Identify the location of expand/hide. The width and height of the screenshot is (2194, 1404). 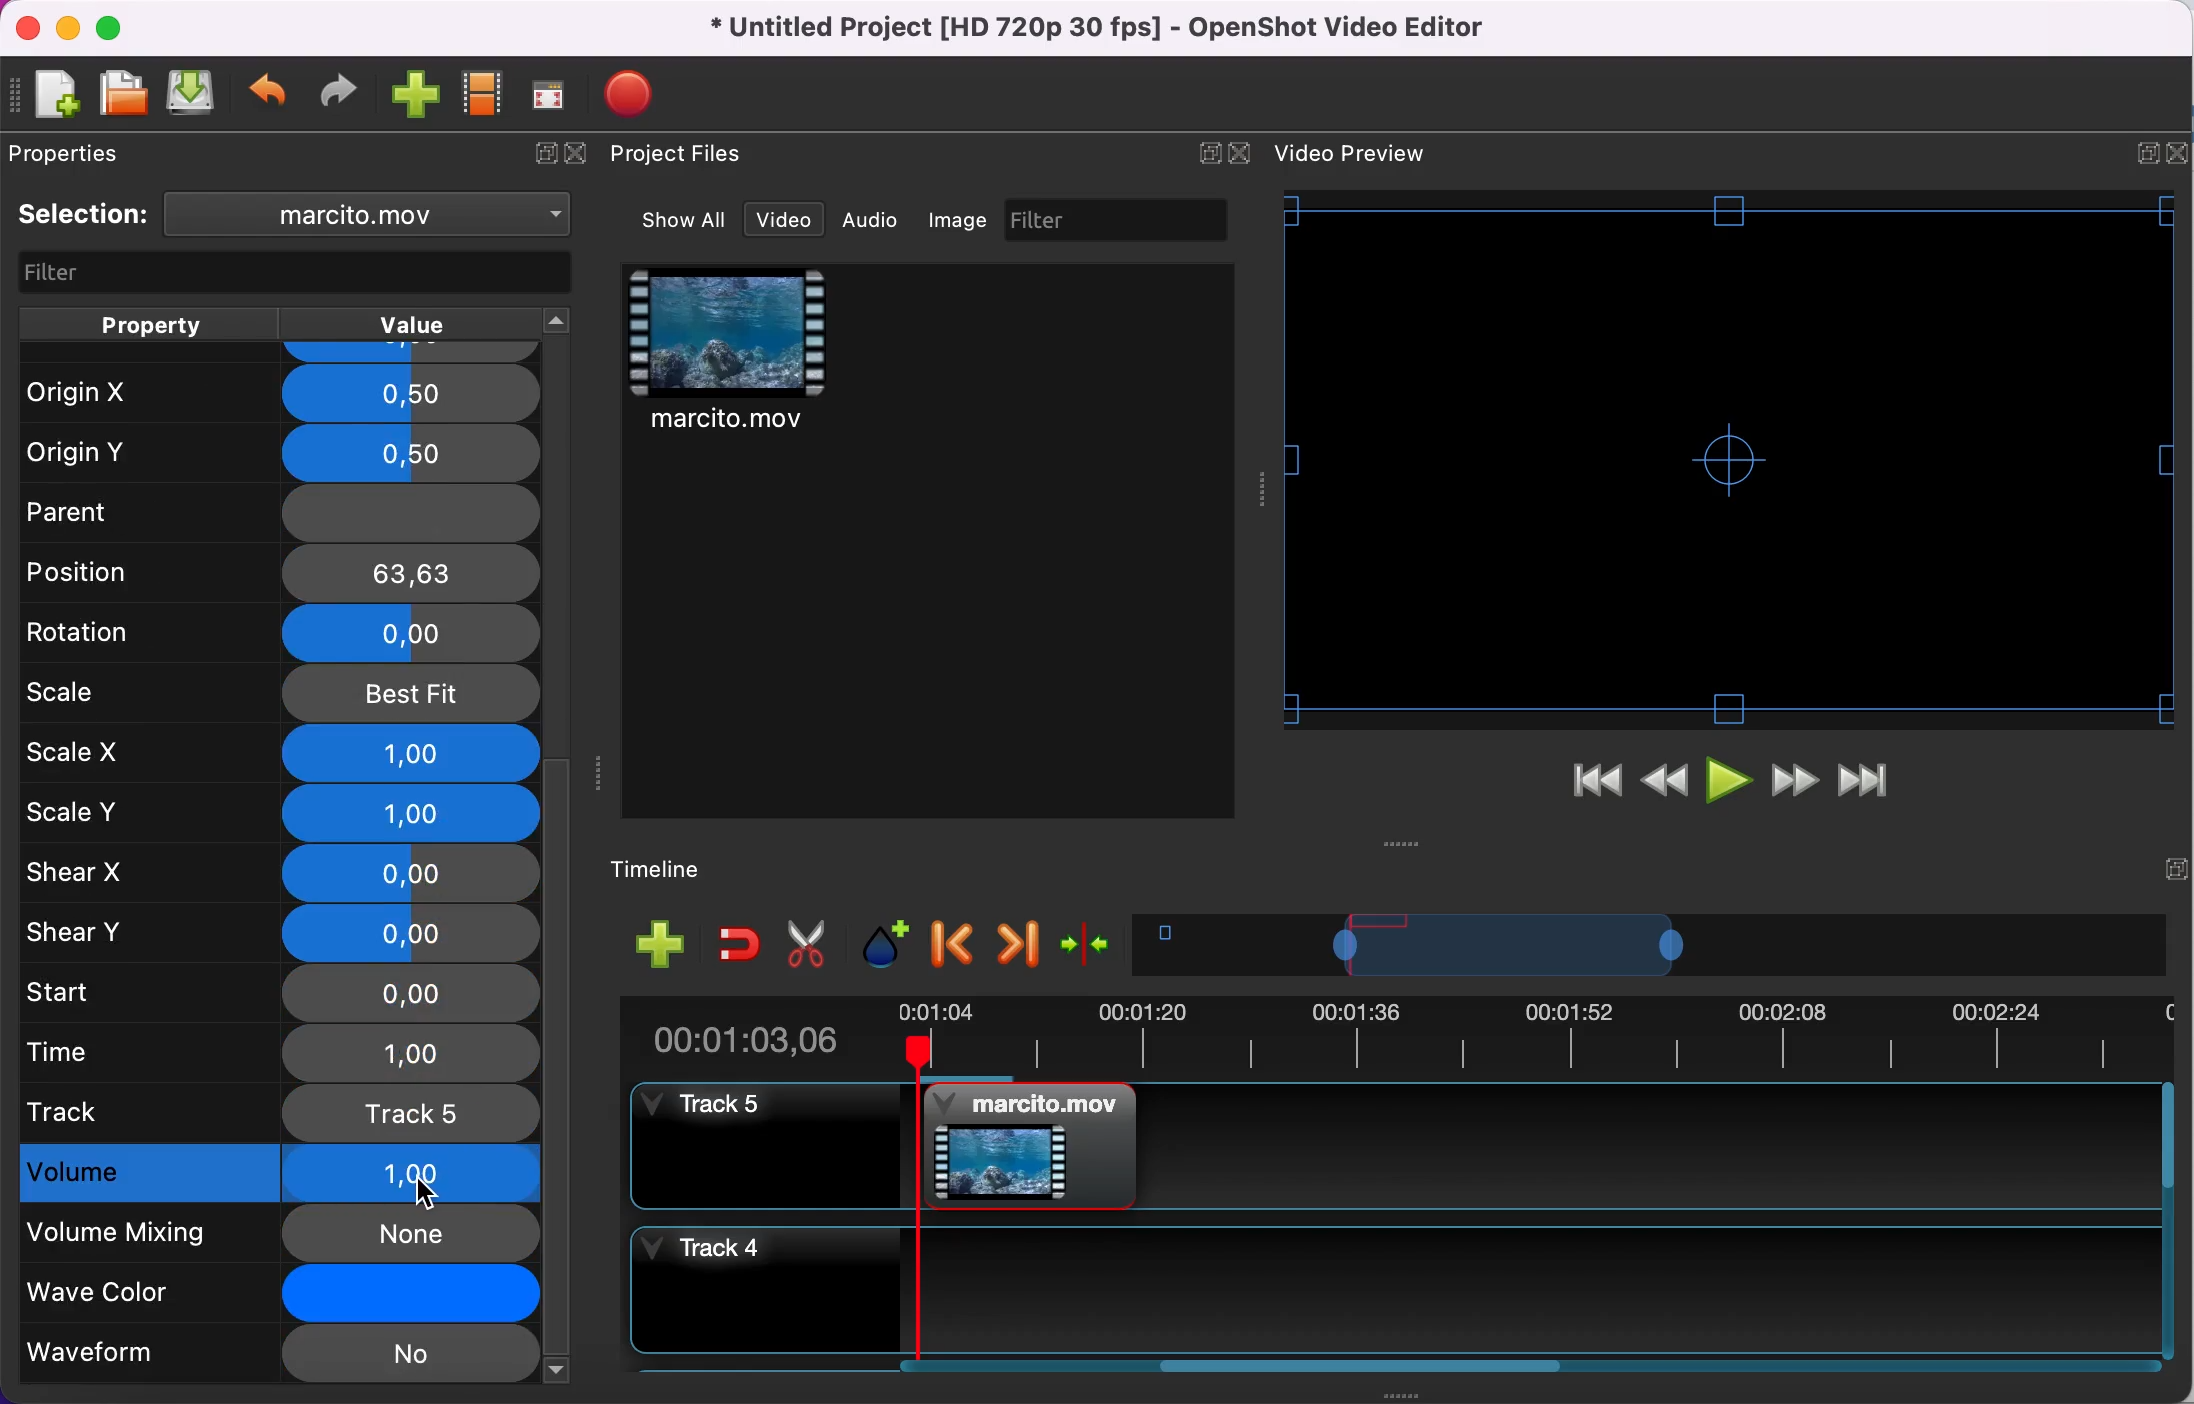
(540, 155).